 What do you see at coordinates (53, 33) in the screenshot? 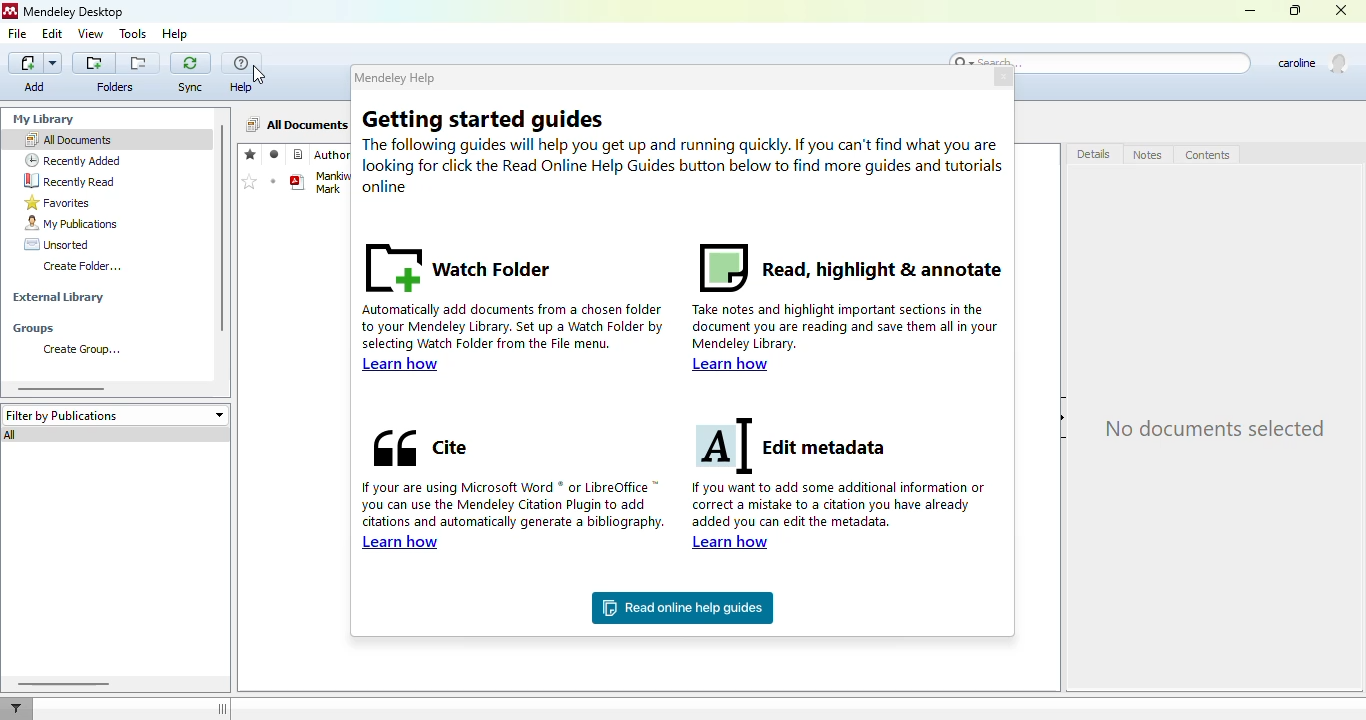
I see `edit` at bounding box center [53, 33].